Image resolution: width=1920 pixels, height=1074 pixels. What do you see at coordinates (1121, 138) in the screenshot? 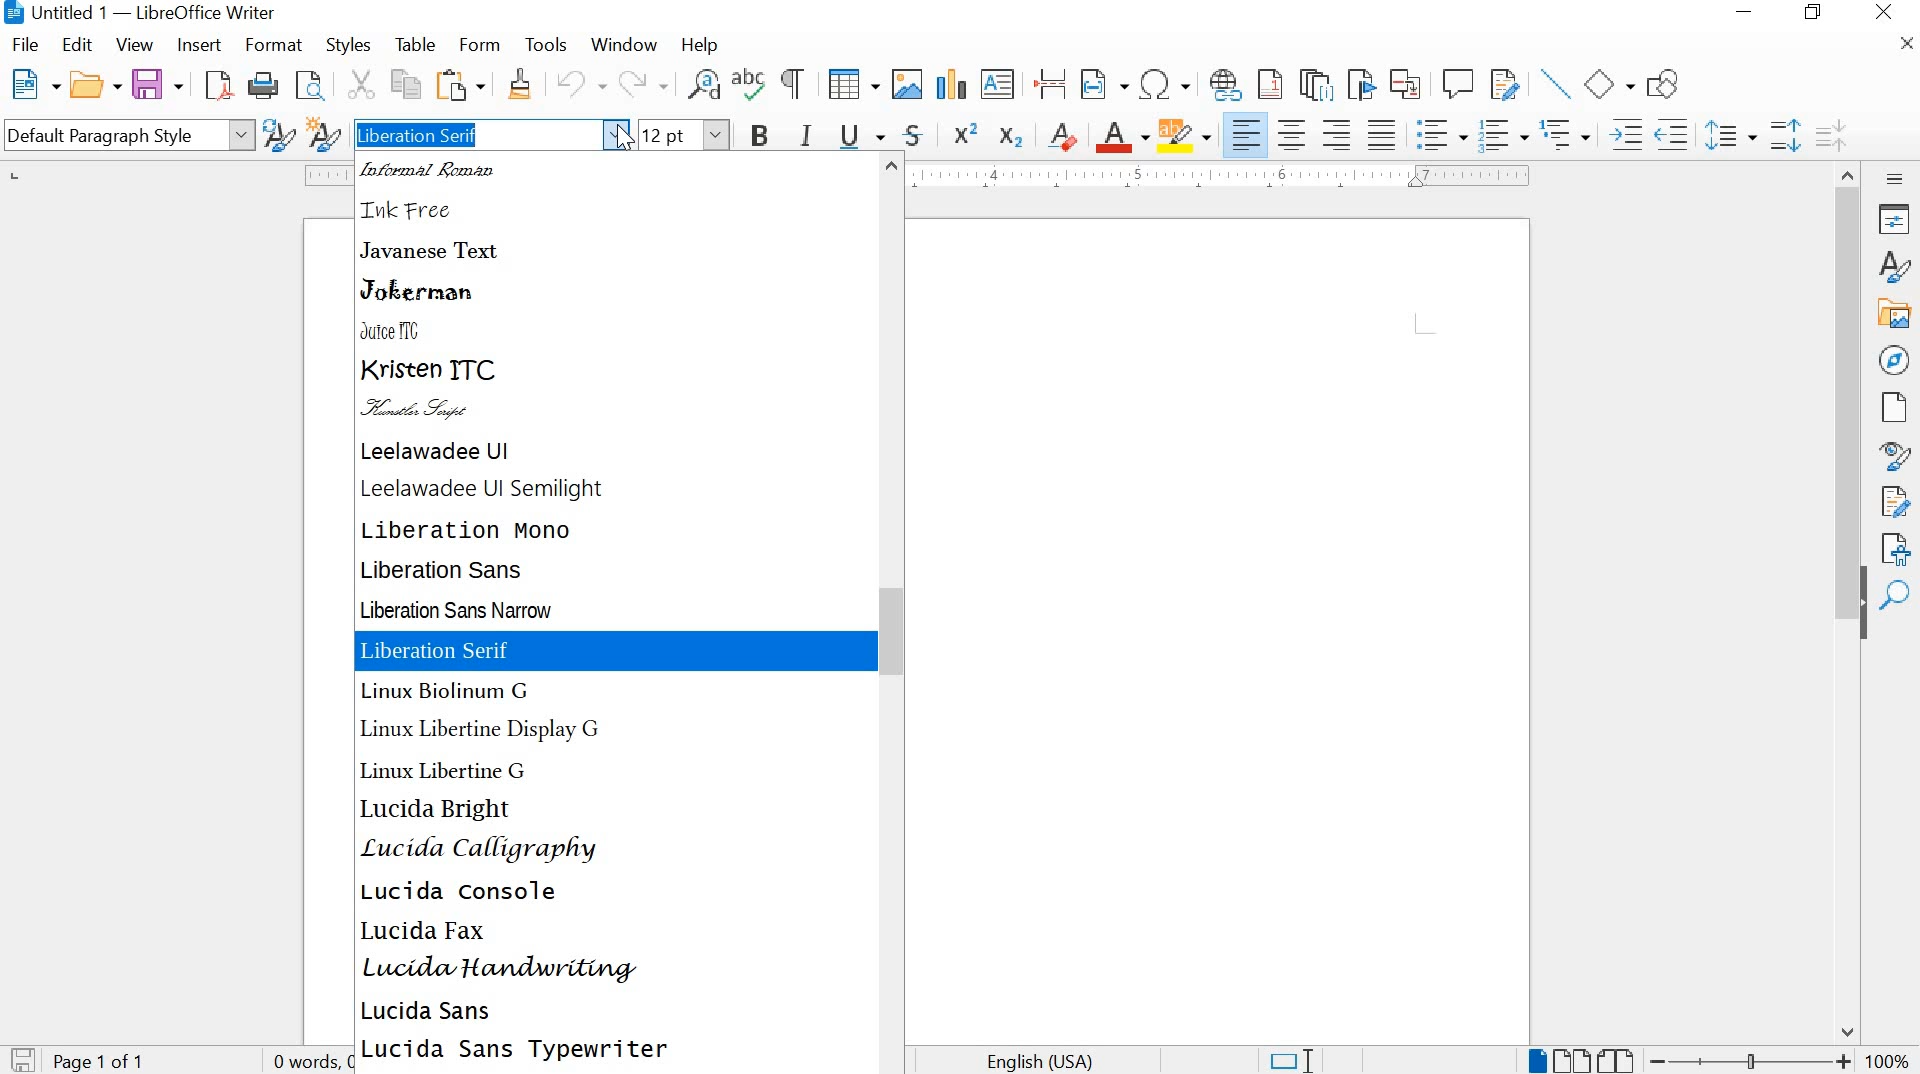
I see `FONT COLOR` at bounding box center [1121, 138].